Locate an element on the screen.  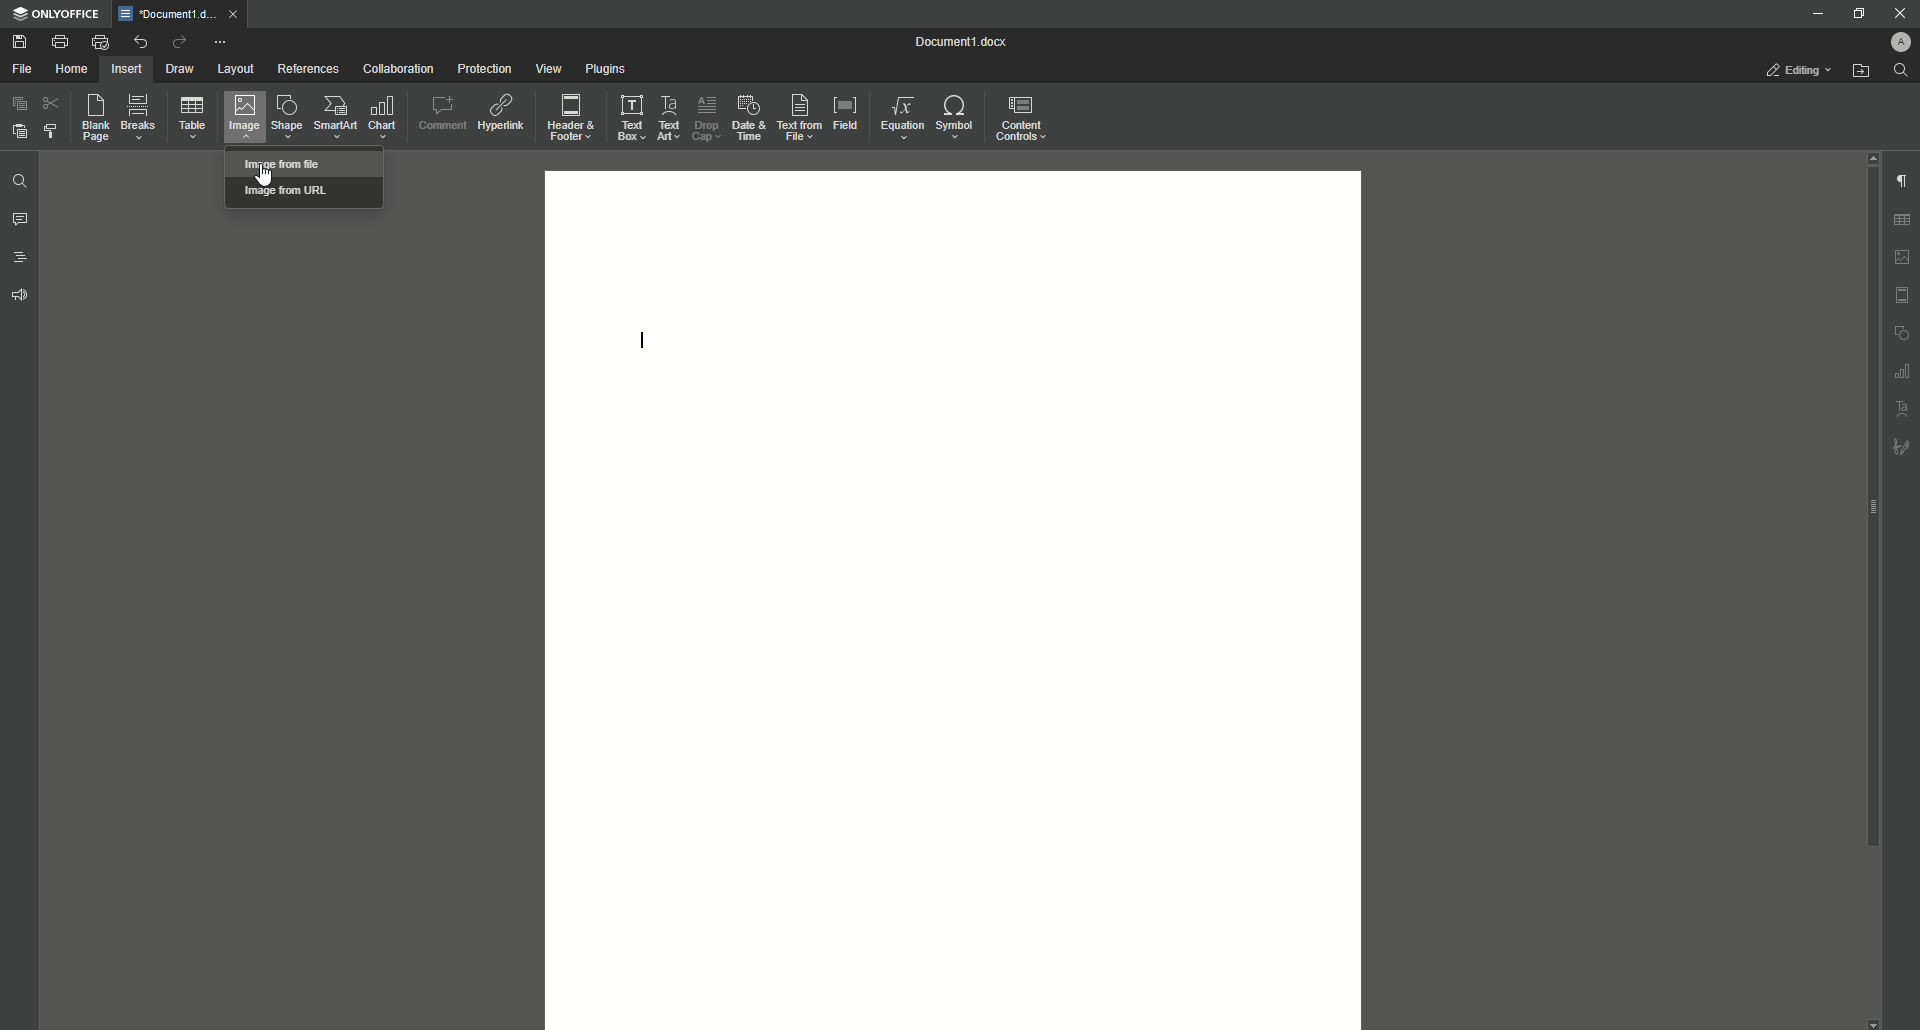
Comment is located at coordinates (438, 118).